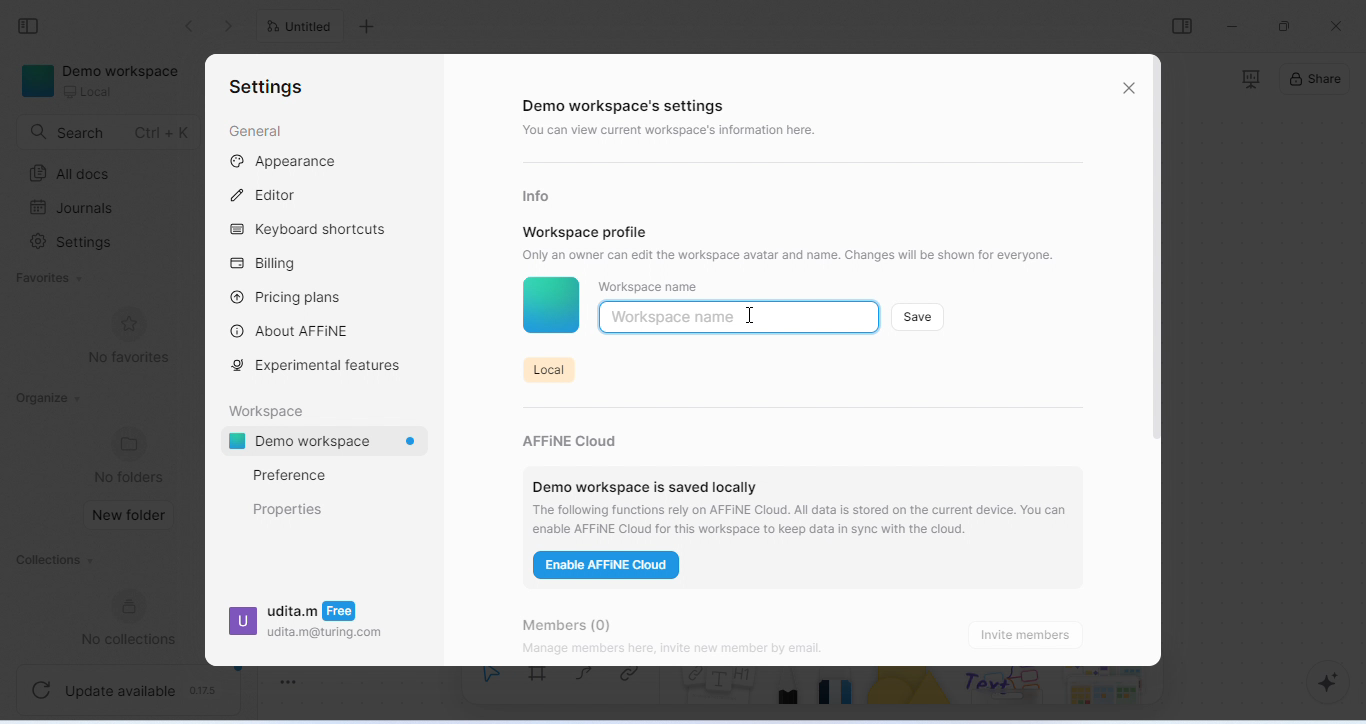  I want to click on frame, so click(542, 685).